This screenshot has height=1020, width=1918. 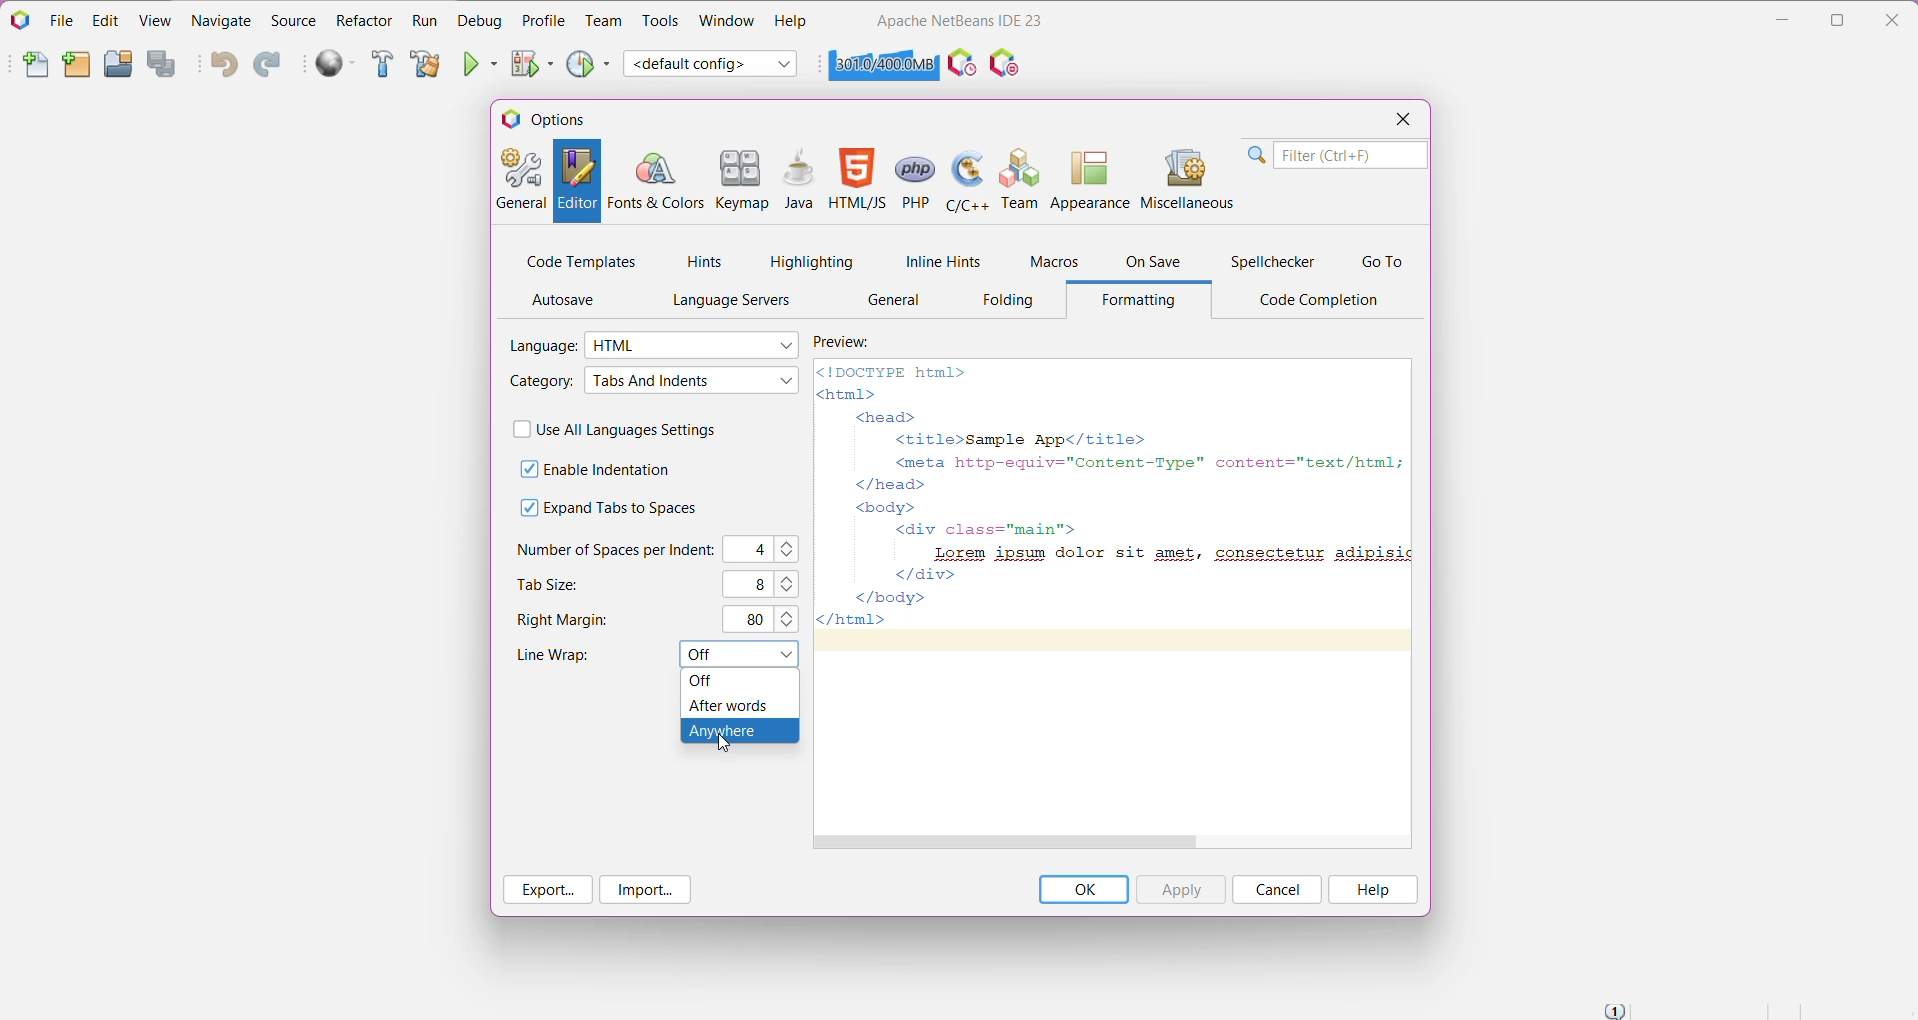 I want to click on 8, so click(x=753, y=584).